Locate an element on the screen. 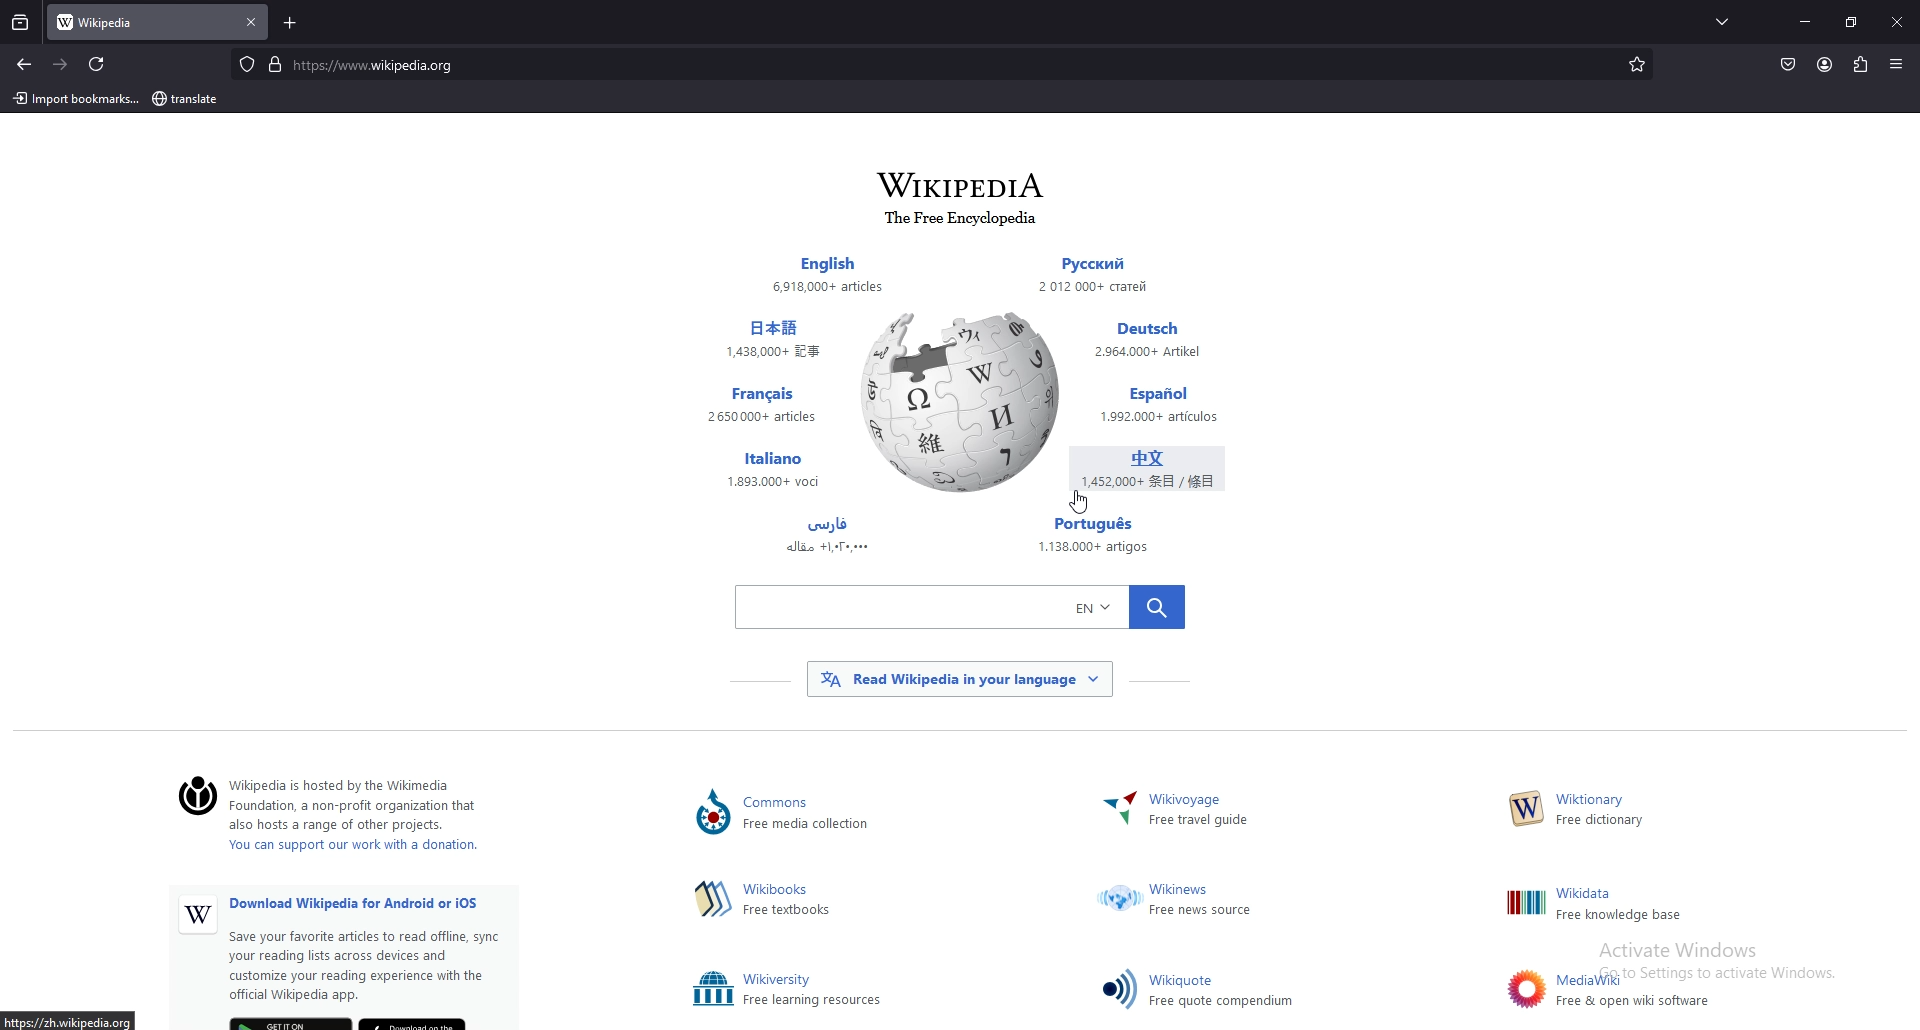 This screenshot has width=1920, height=1030.  is located at coordinates (1523, 989).